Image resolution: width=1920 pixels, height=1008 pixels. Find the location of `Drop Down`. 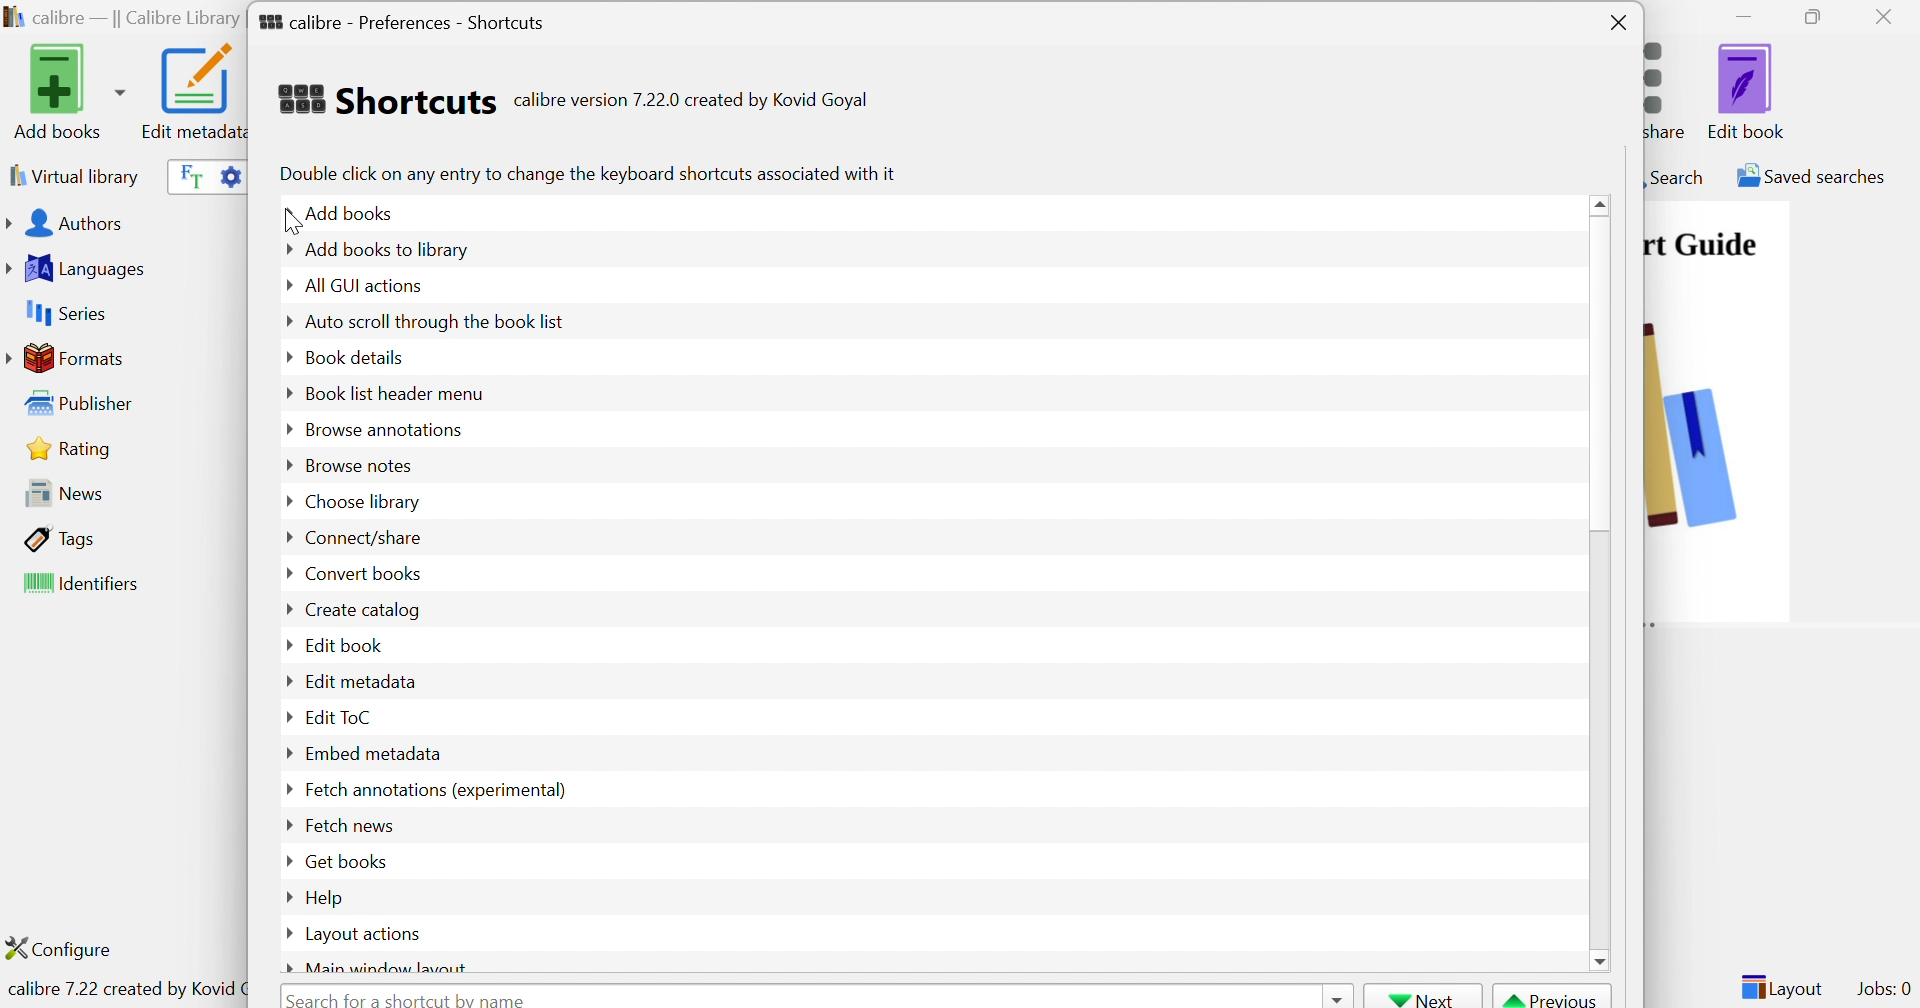

Drop Down is located at coordinates (286, 391).